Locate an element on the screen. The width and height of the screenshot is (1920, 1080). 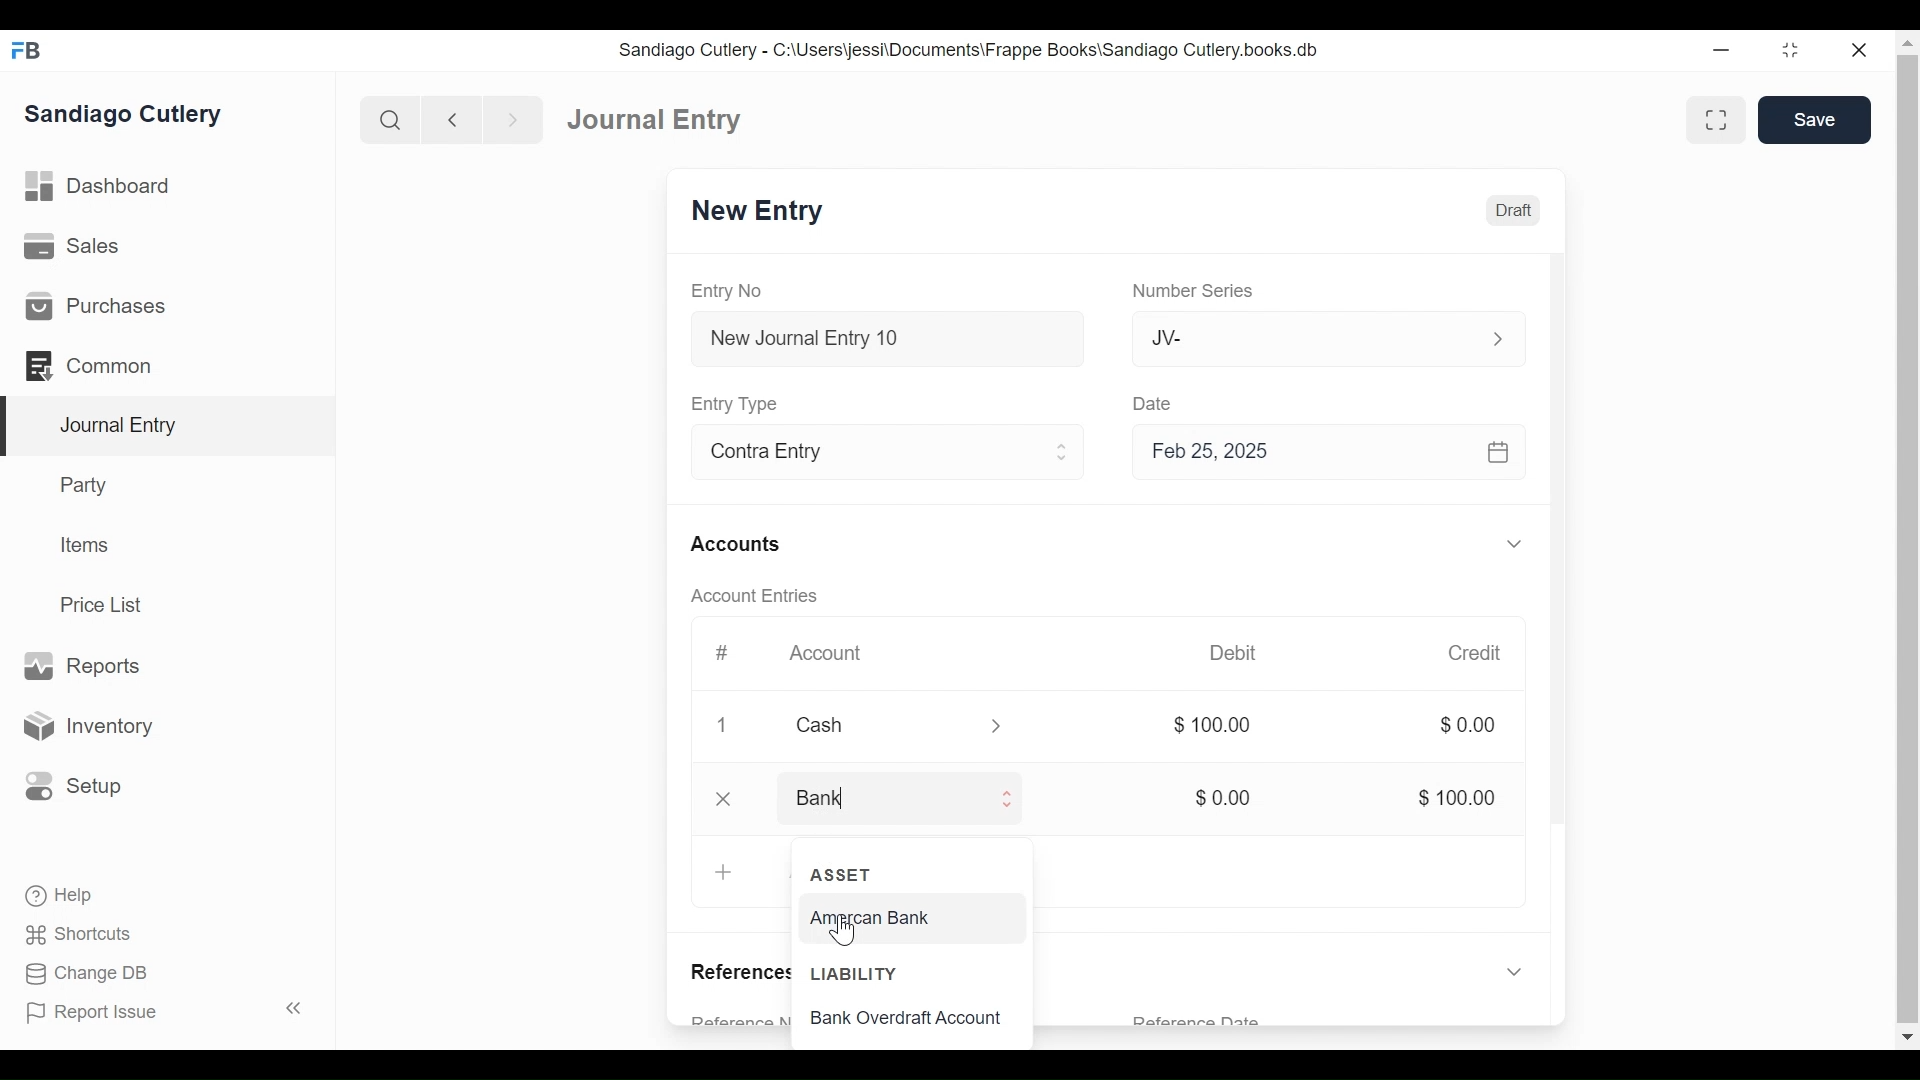
Sales is located at coordinates (70, 248).